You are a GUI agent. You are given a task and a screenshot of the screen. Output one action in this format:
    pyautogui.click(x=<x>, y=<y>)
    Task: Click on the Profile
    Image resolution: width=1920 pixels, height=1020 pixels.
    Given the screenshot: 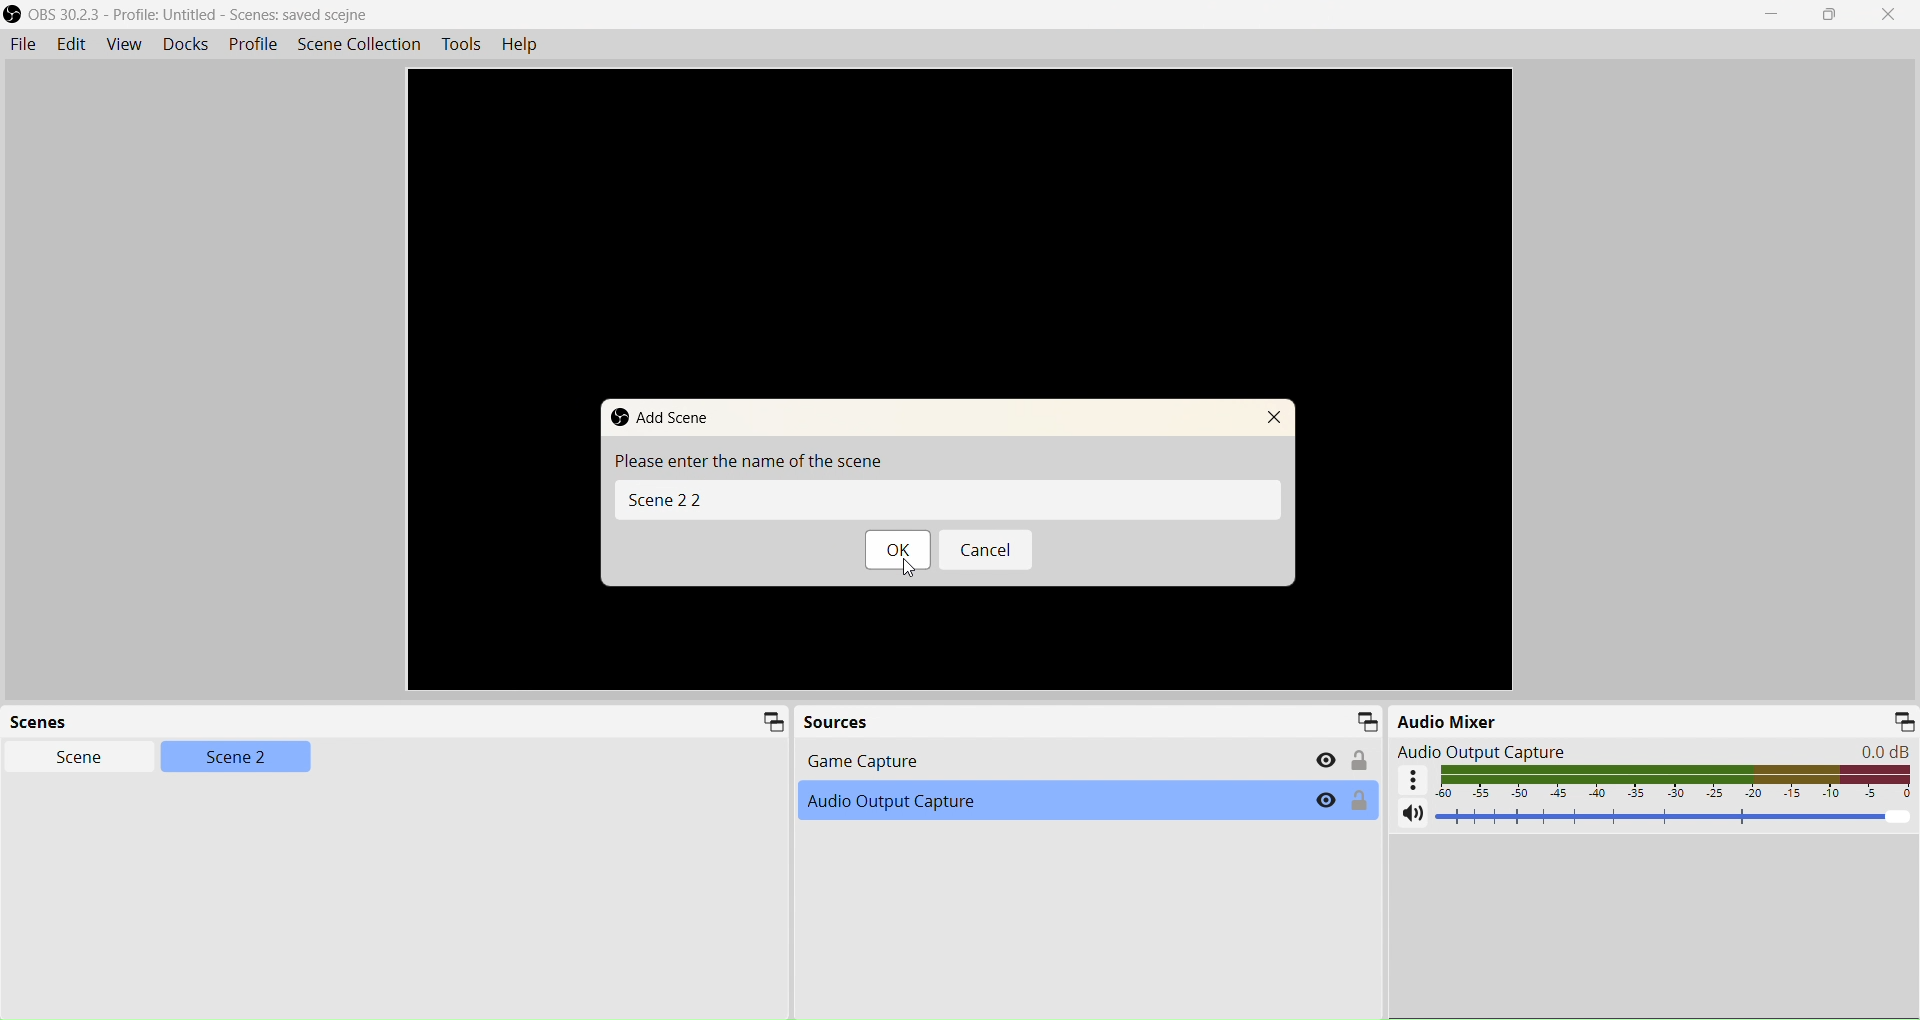 What is the action you would take?
    pyautogui.click(x=253, y=44)
    